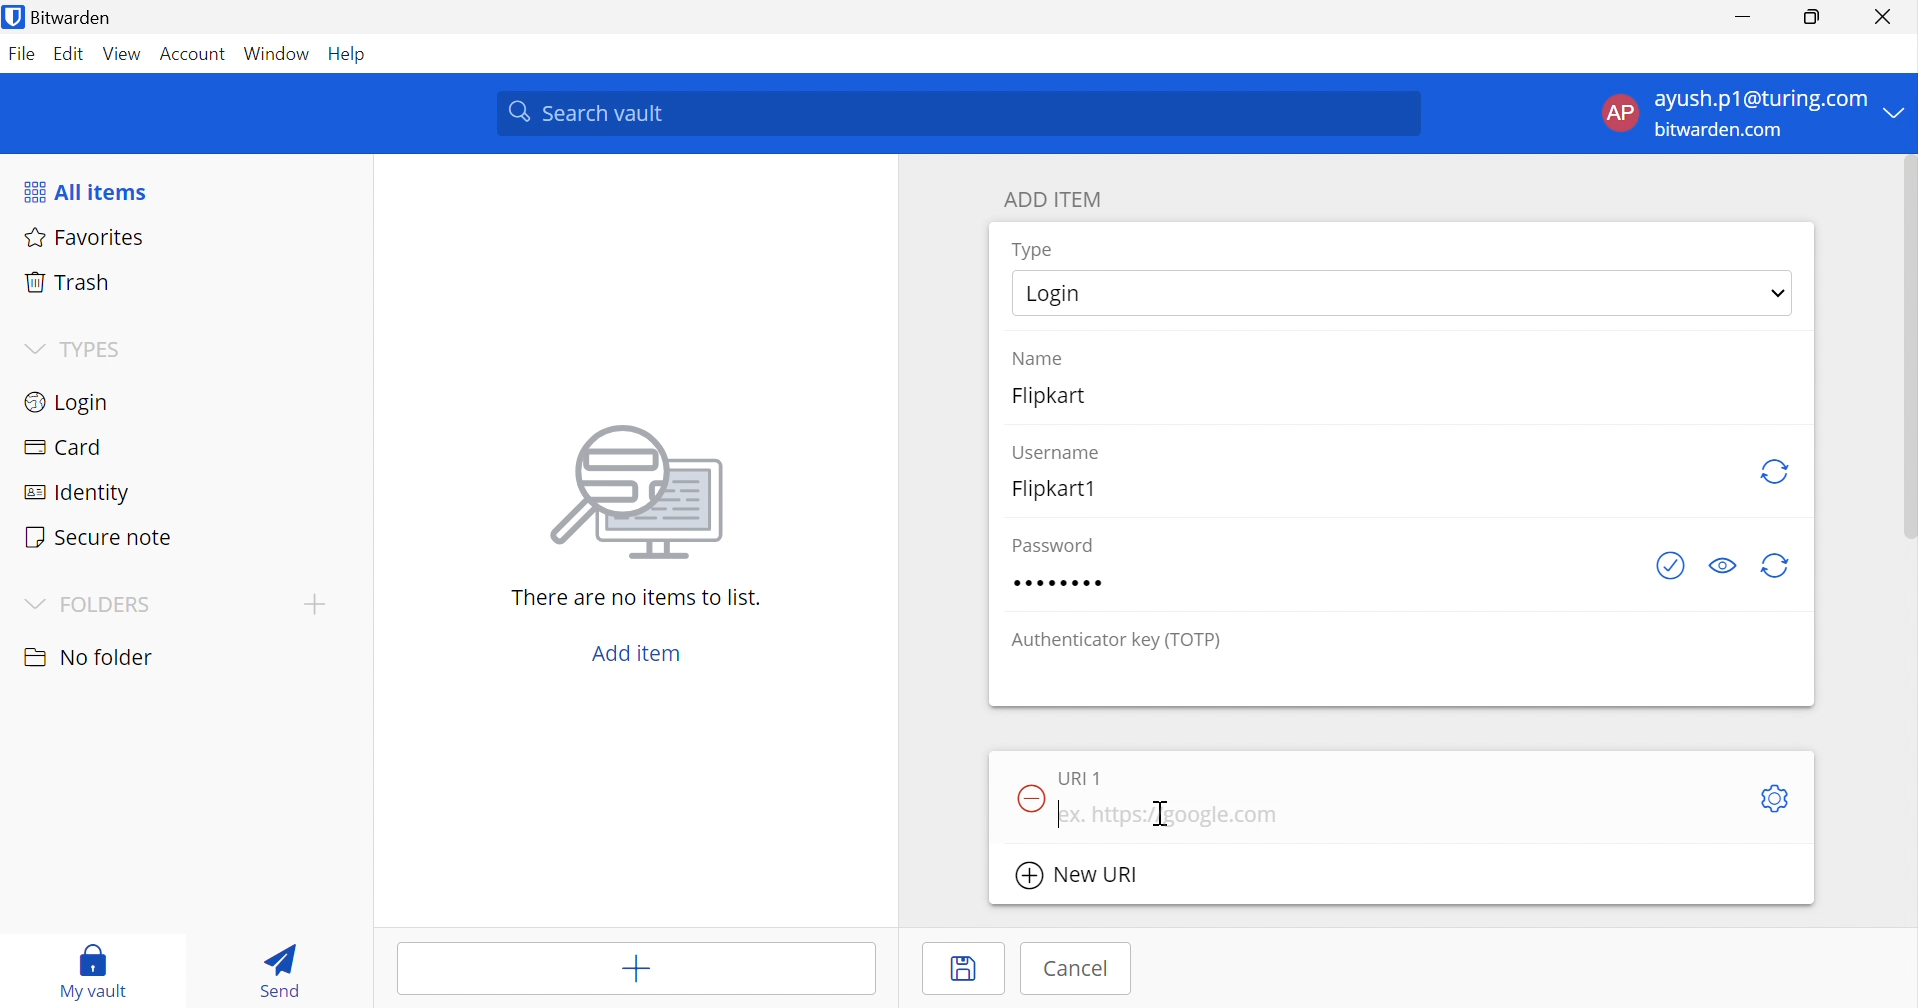 This screenshot has height=1008, width=1918. What do you see at coordinates (960, 972) in the screenshot?
I see `Save` at bounding box center [960, 972].